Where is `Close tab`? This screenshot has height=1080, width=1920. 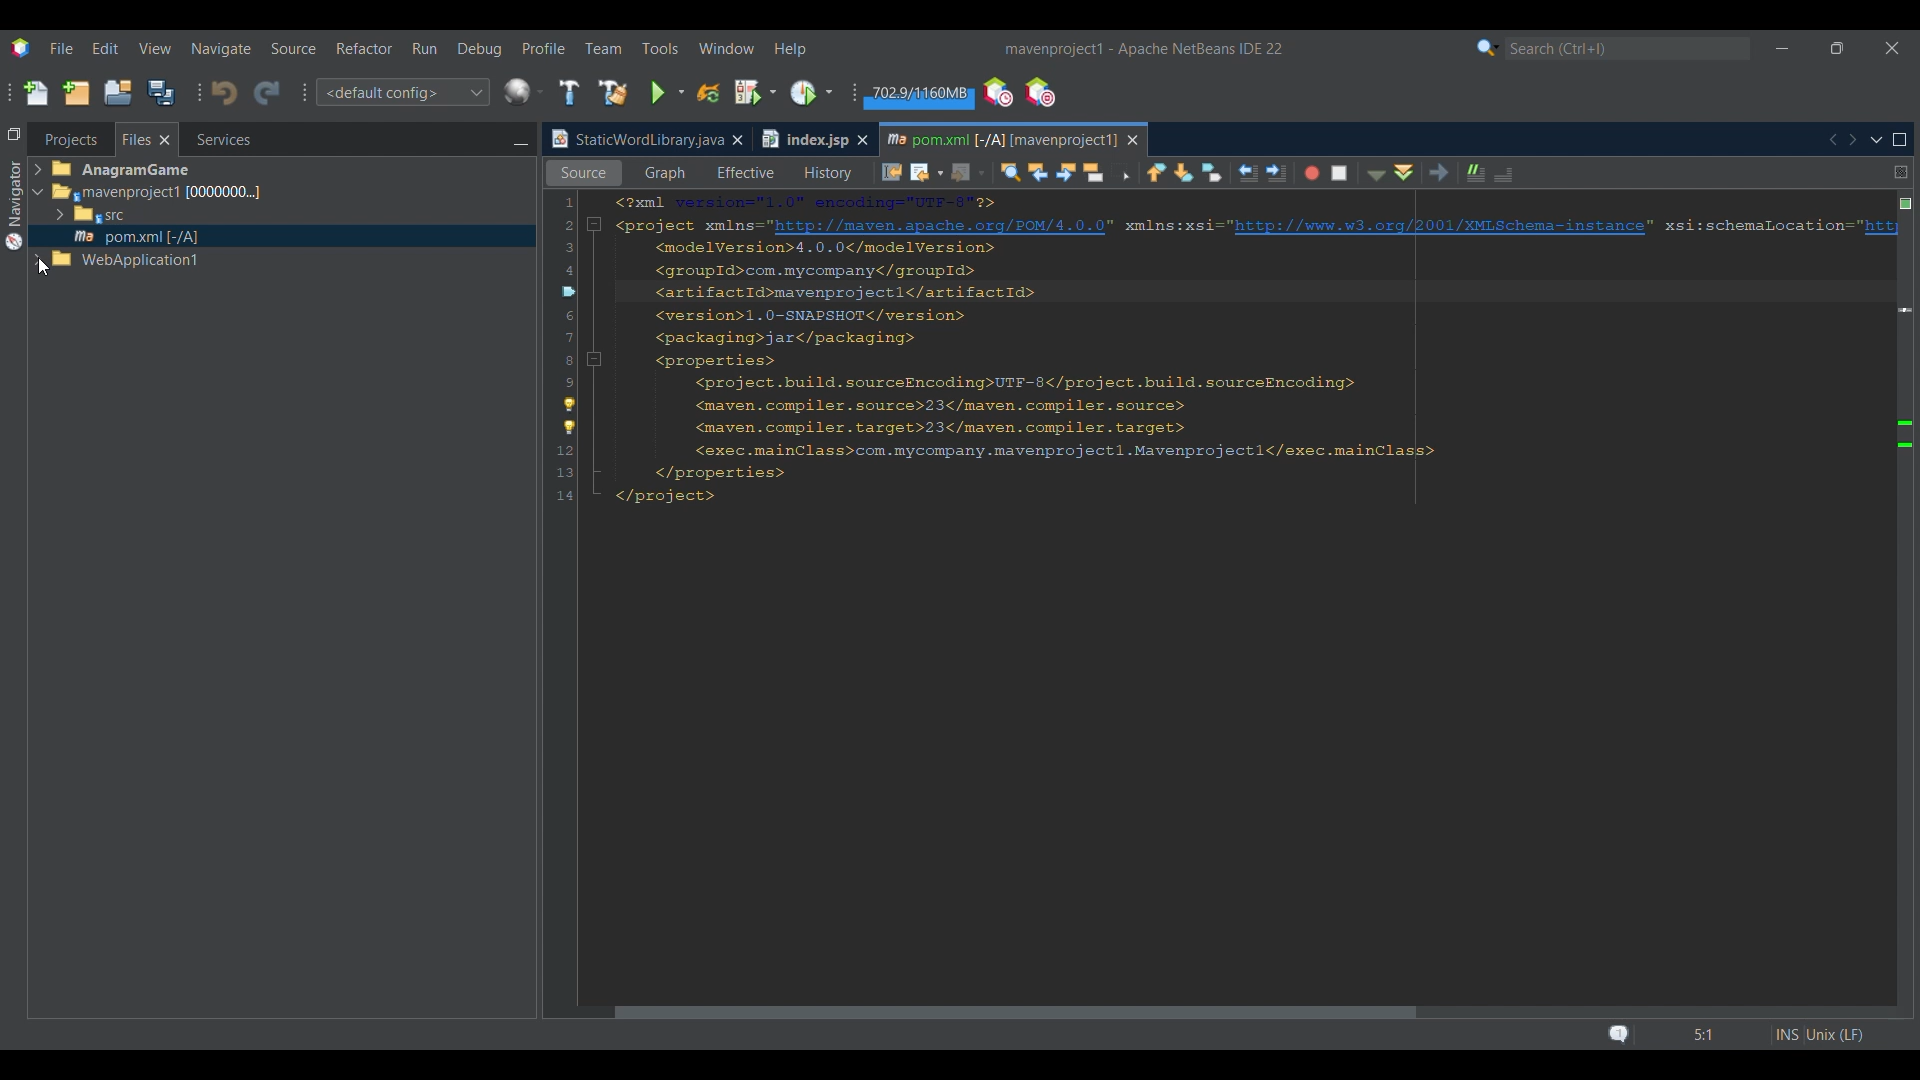 Close tab is located at coordinates (737, 140).